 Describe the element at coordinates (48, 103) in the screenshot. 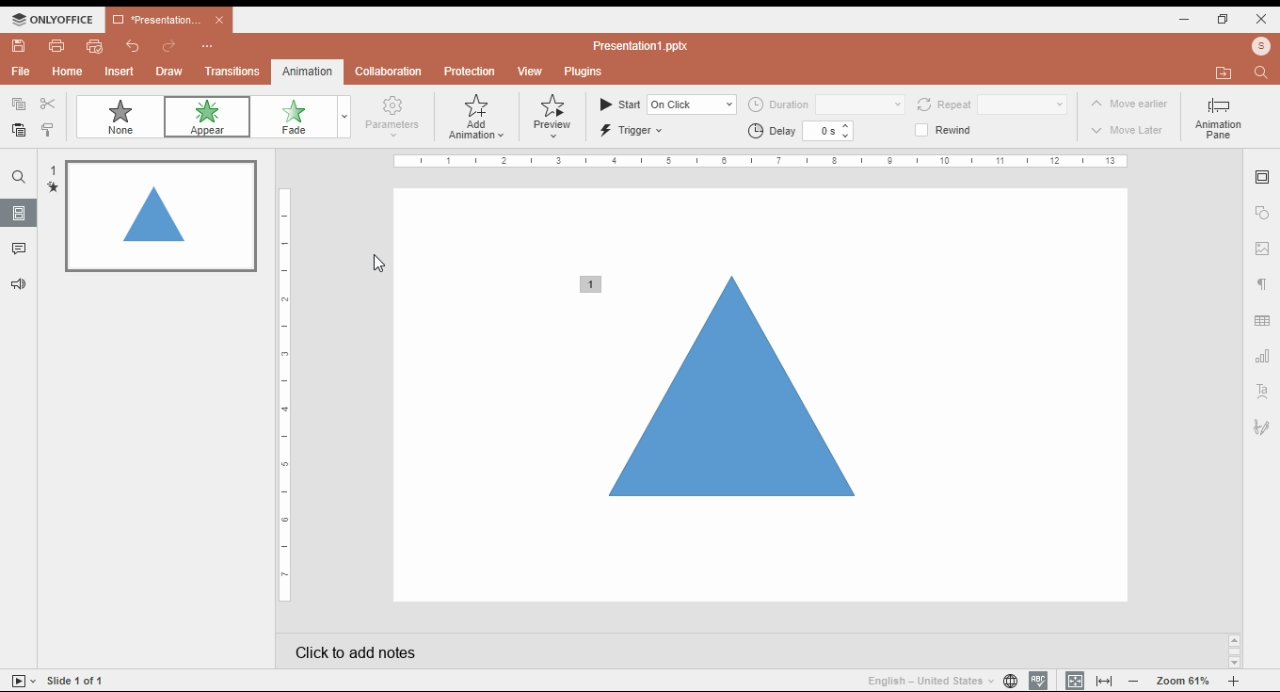

I see `cut` at that location.